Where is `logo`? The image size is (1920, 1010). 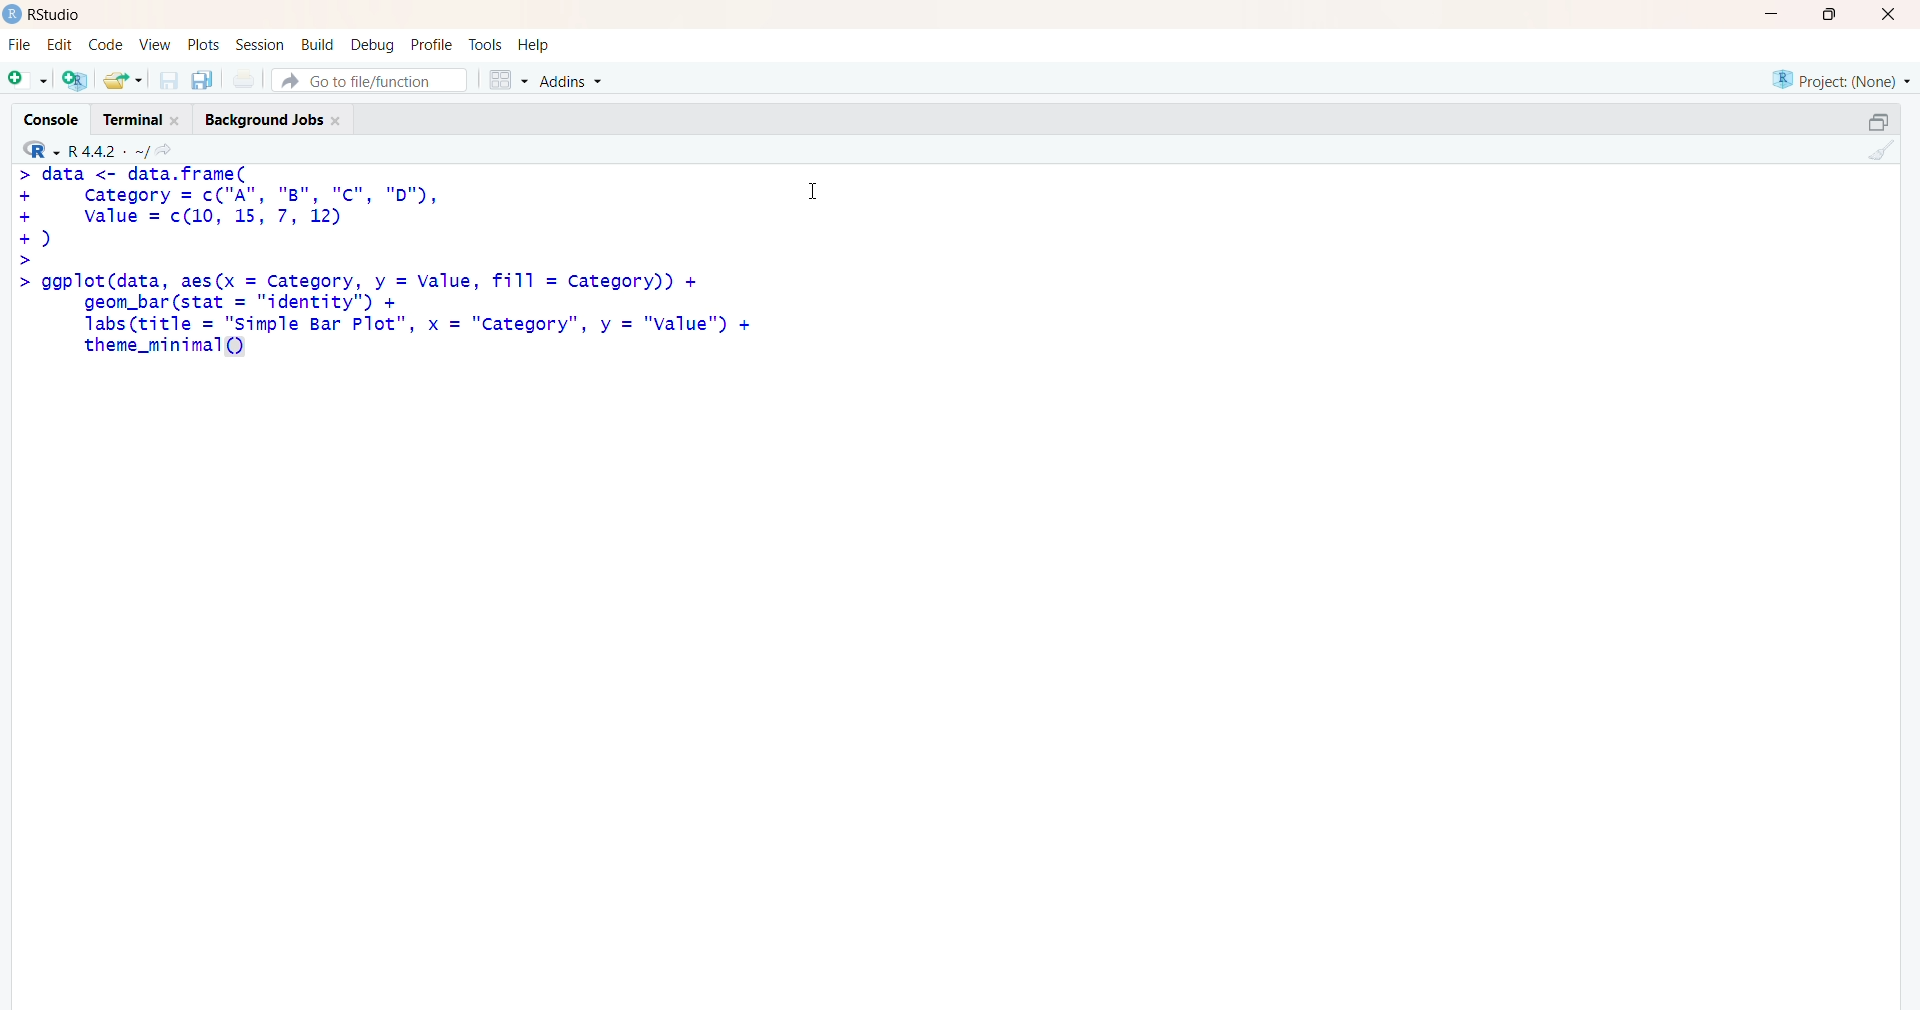 logo is located at coordinates (13, 14).